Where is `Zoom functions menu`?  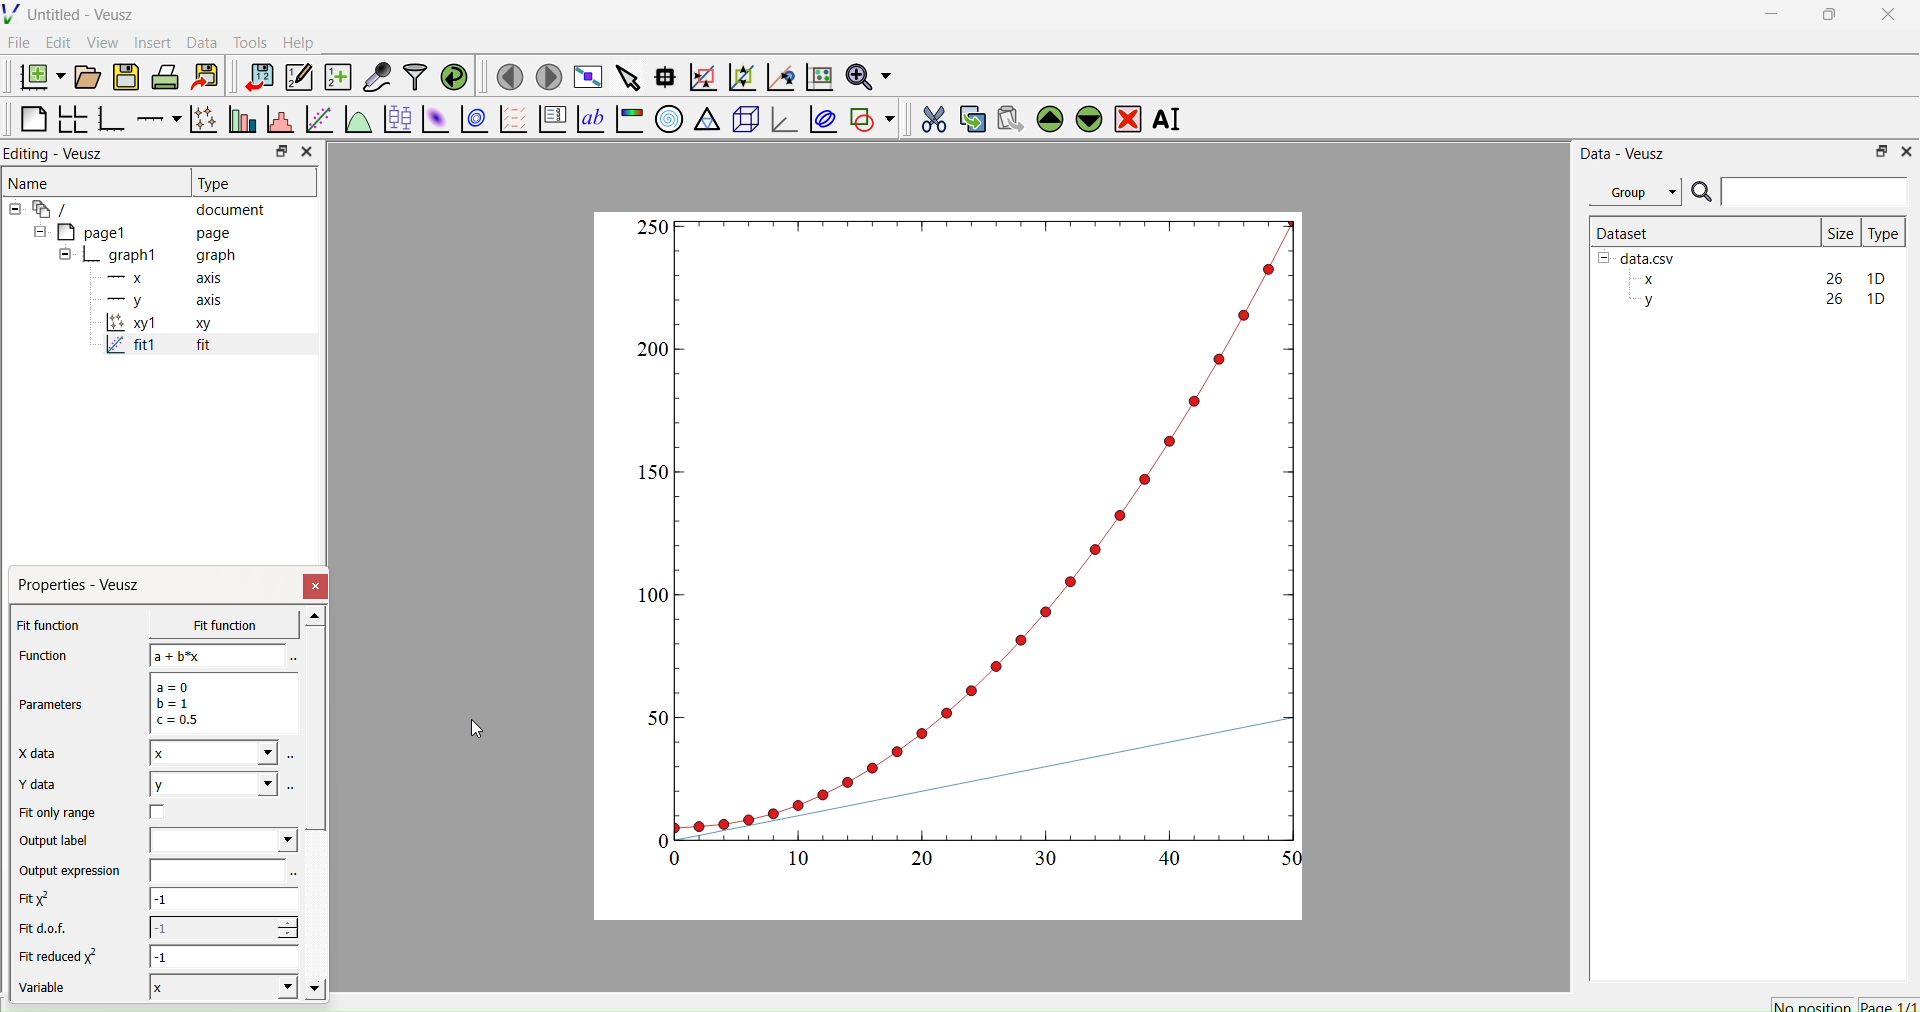 Zoom functions menu is located at coordinates (867, 74).